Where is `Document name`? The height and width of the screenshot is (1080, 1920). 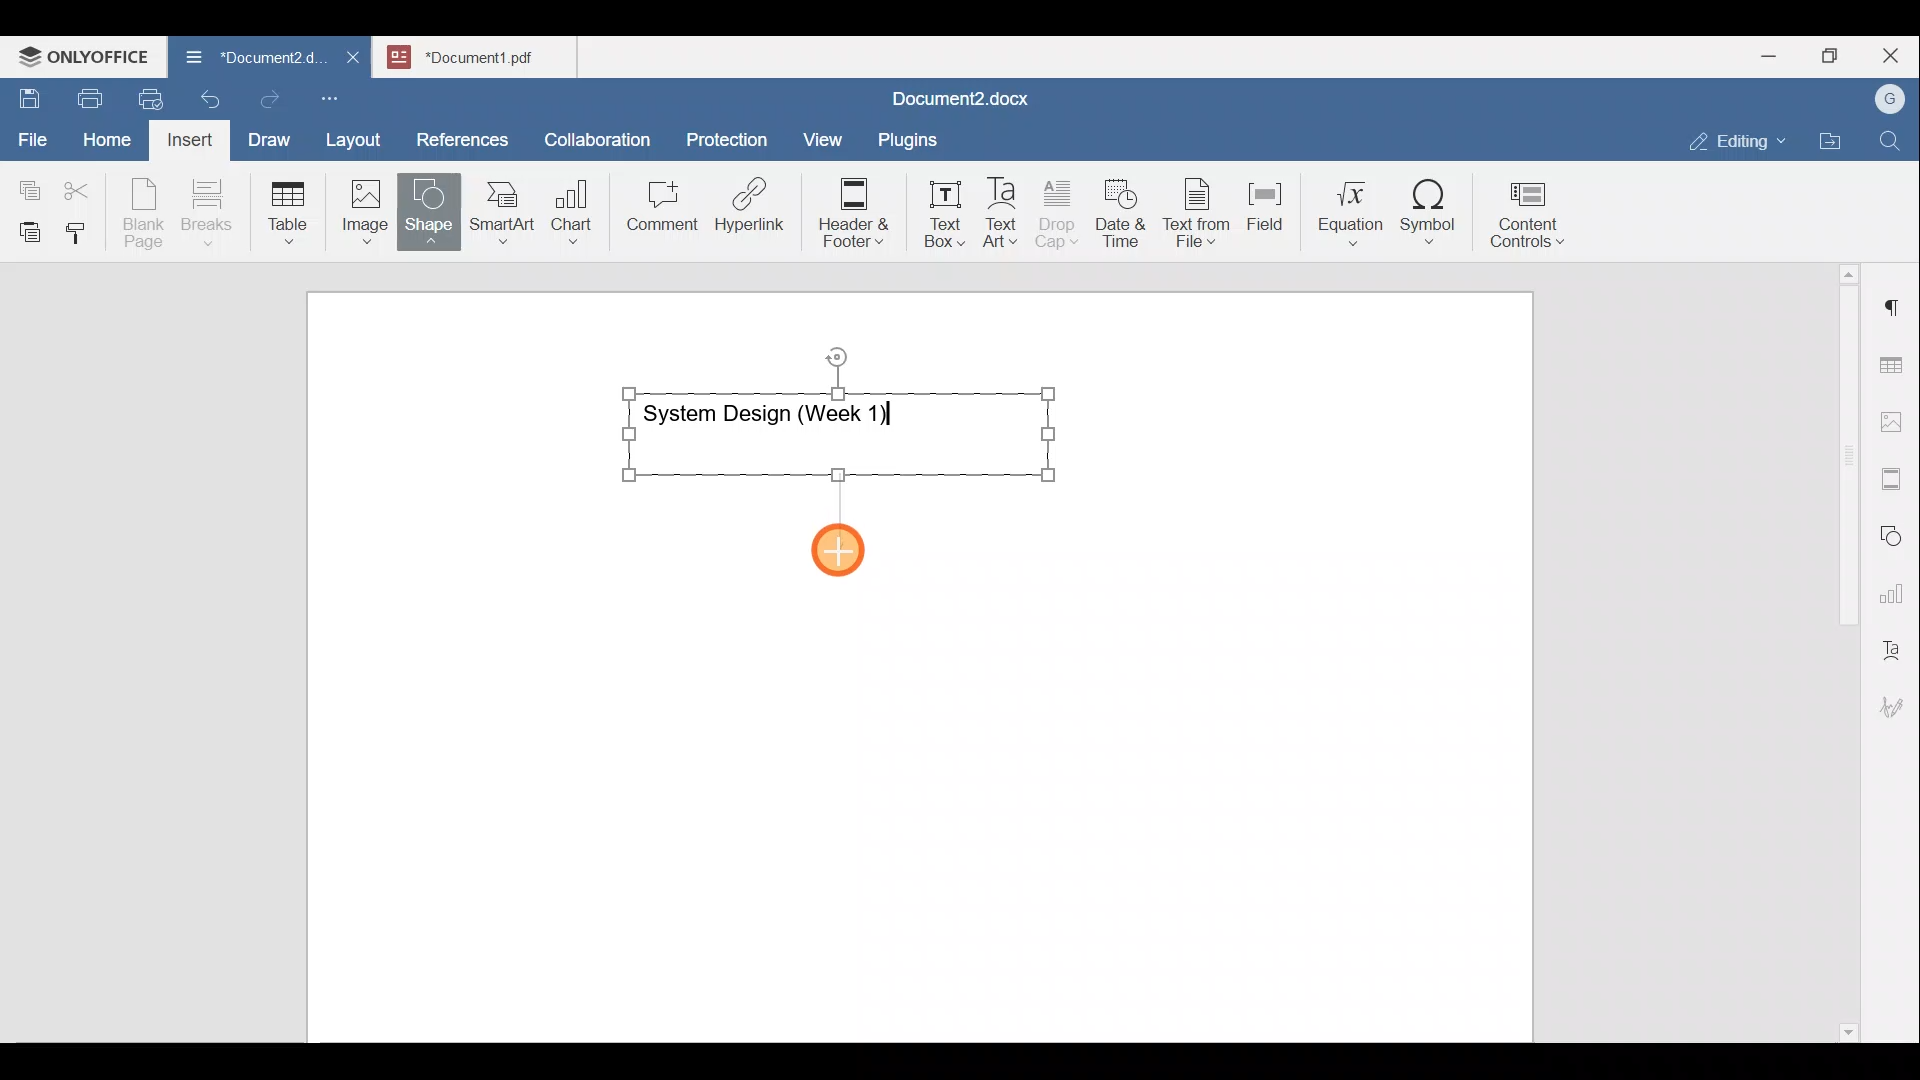 Document name is located at coordinates (486, 54).